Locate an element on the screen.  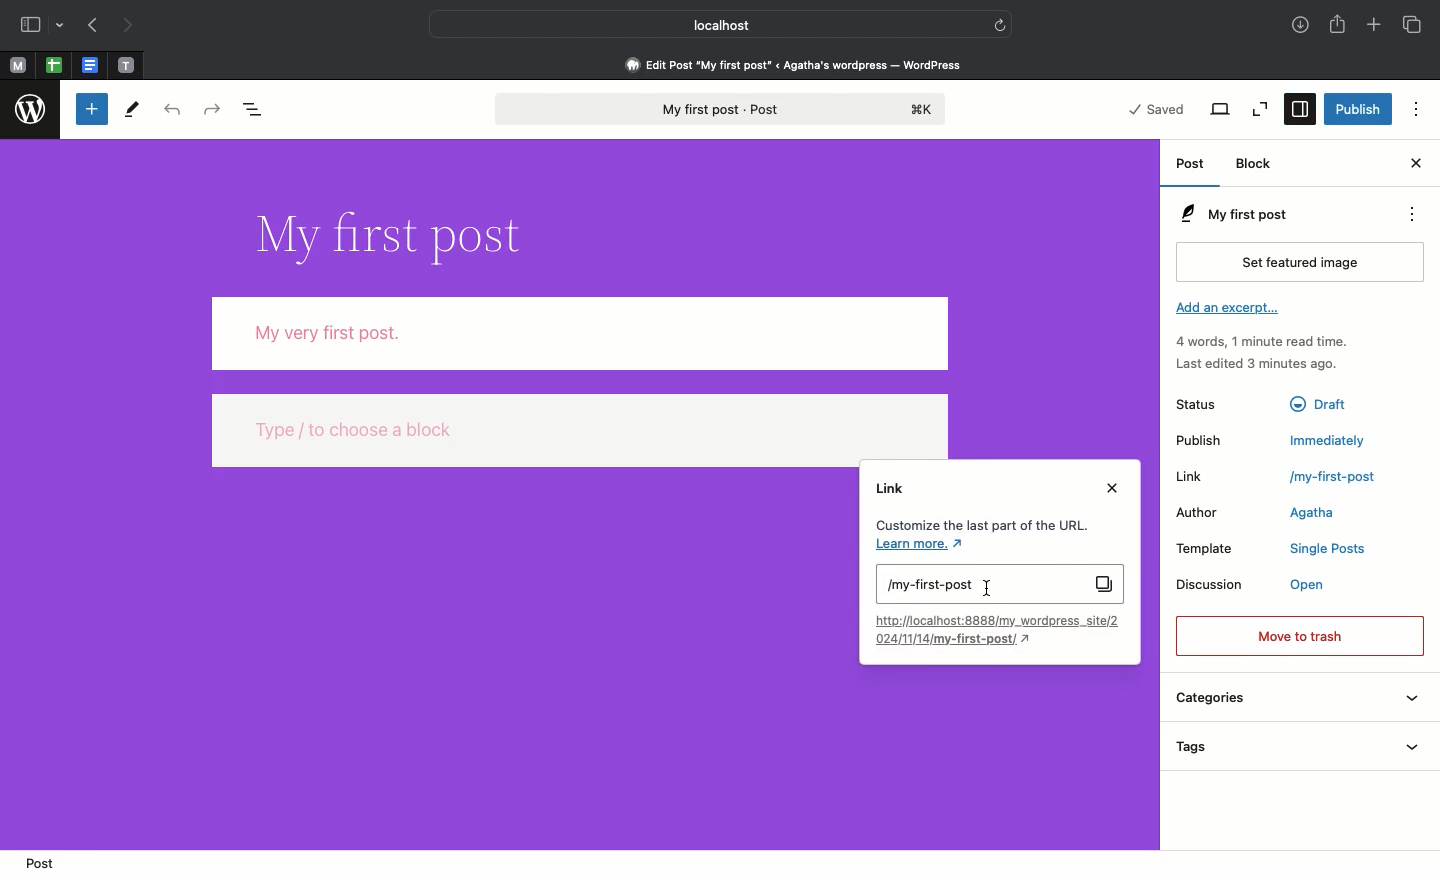
Status is located at coordinates (1196, 403).